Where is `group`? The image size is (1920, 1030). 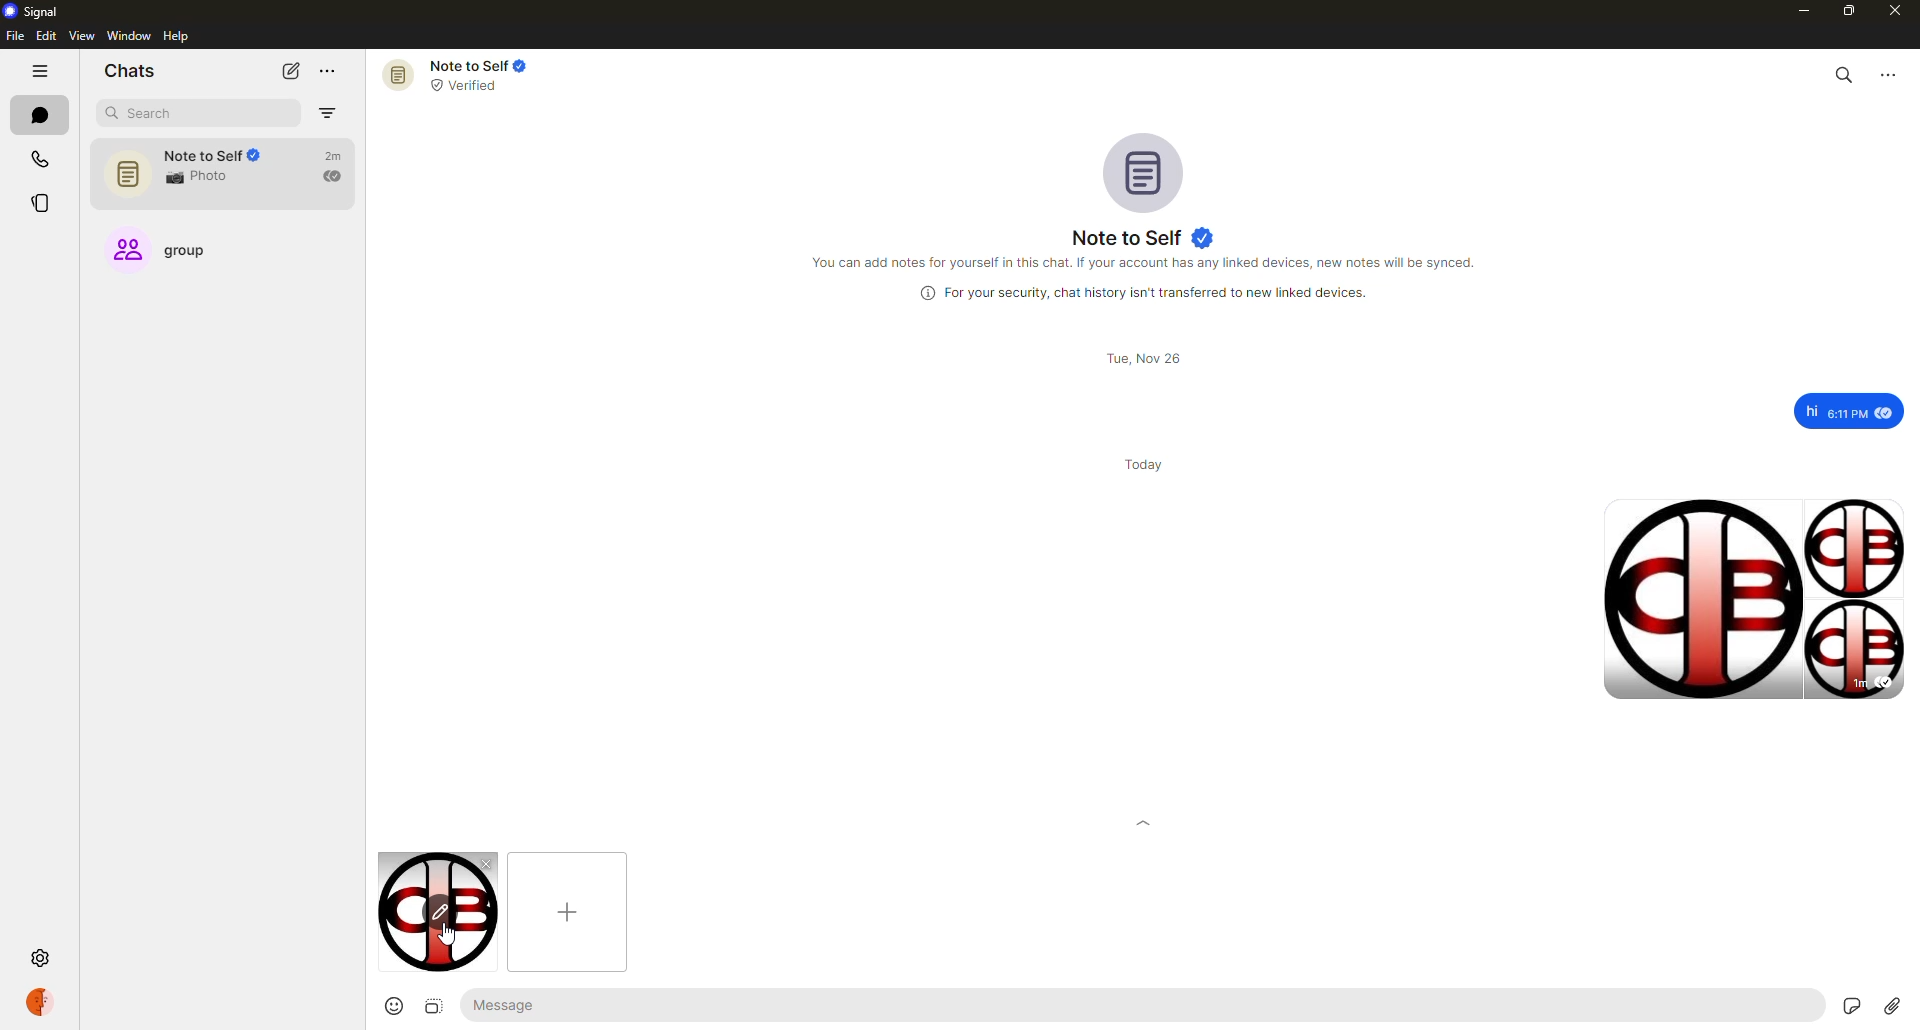 group is located at coordinates (176, 254).